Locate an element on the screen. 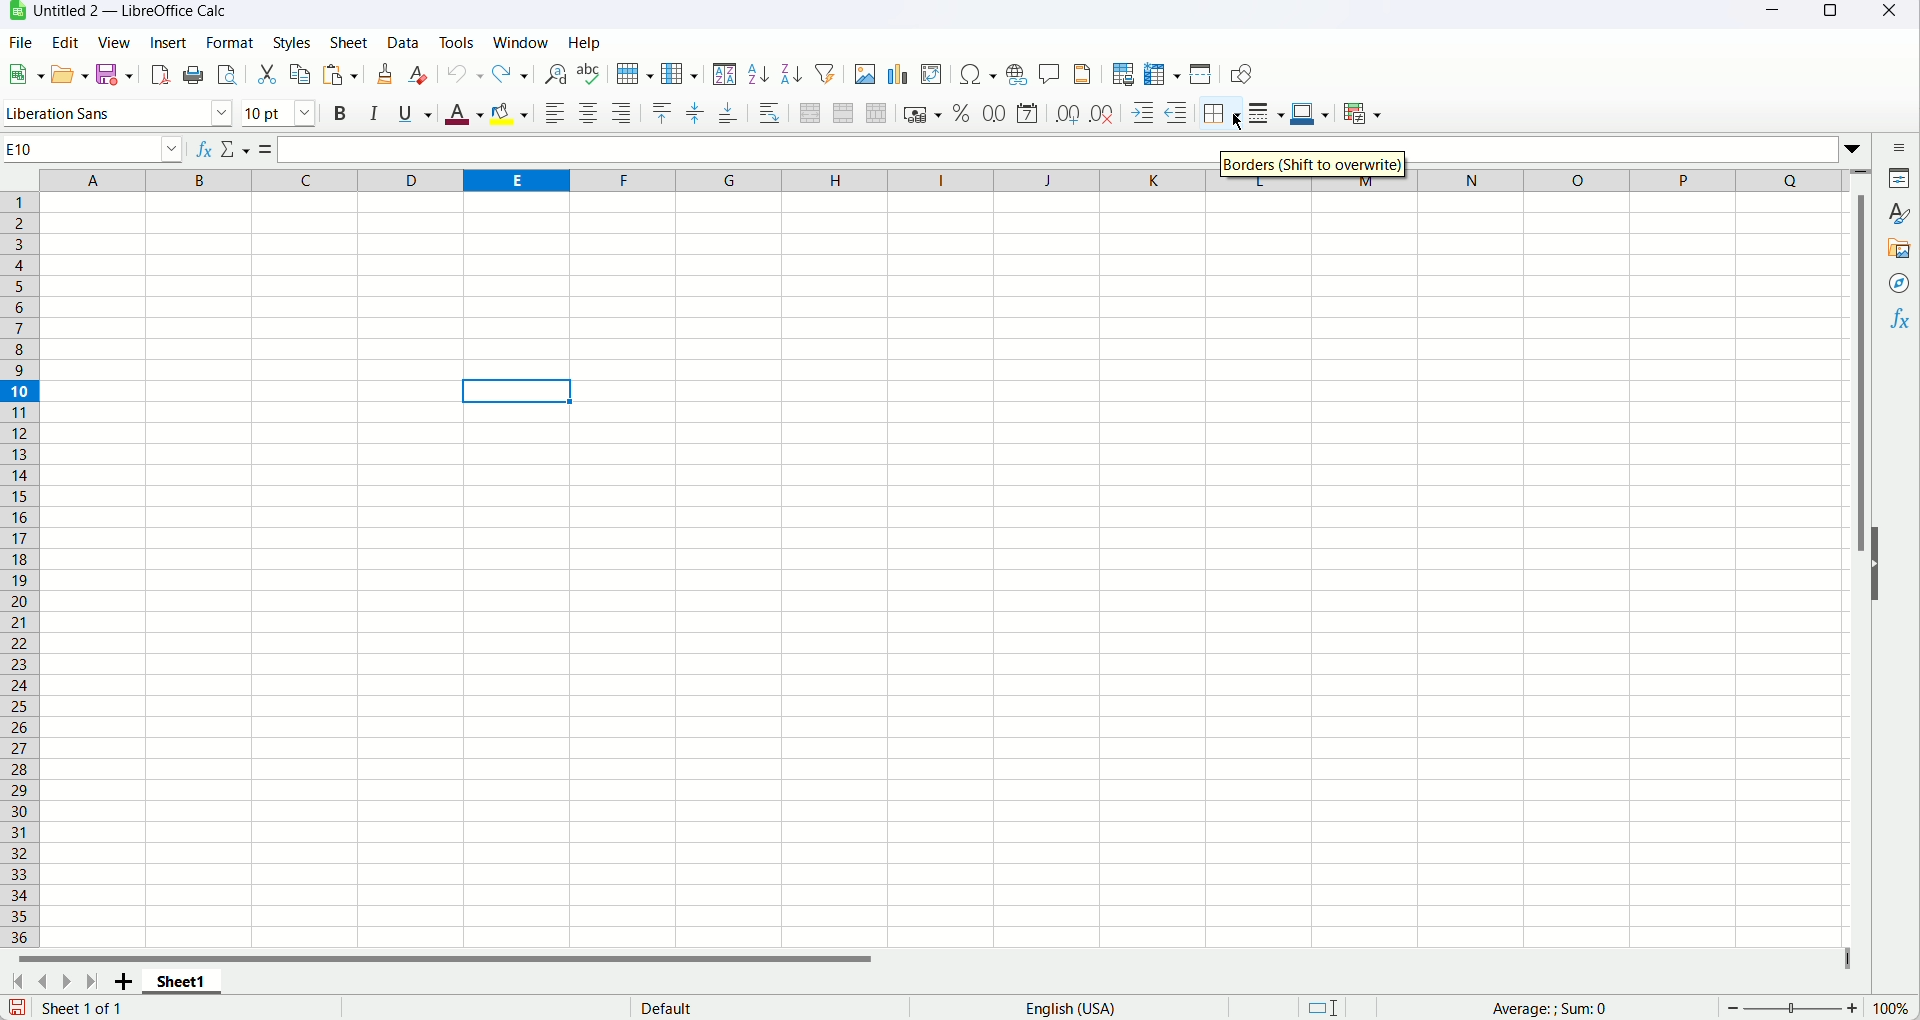 The image size is (1920, 1020). Background color is located at coordinates (509, 116).